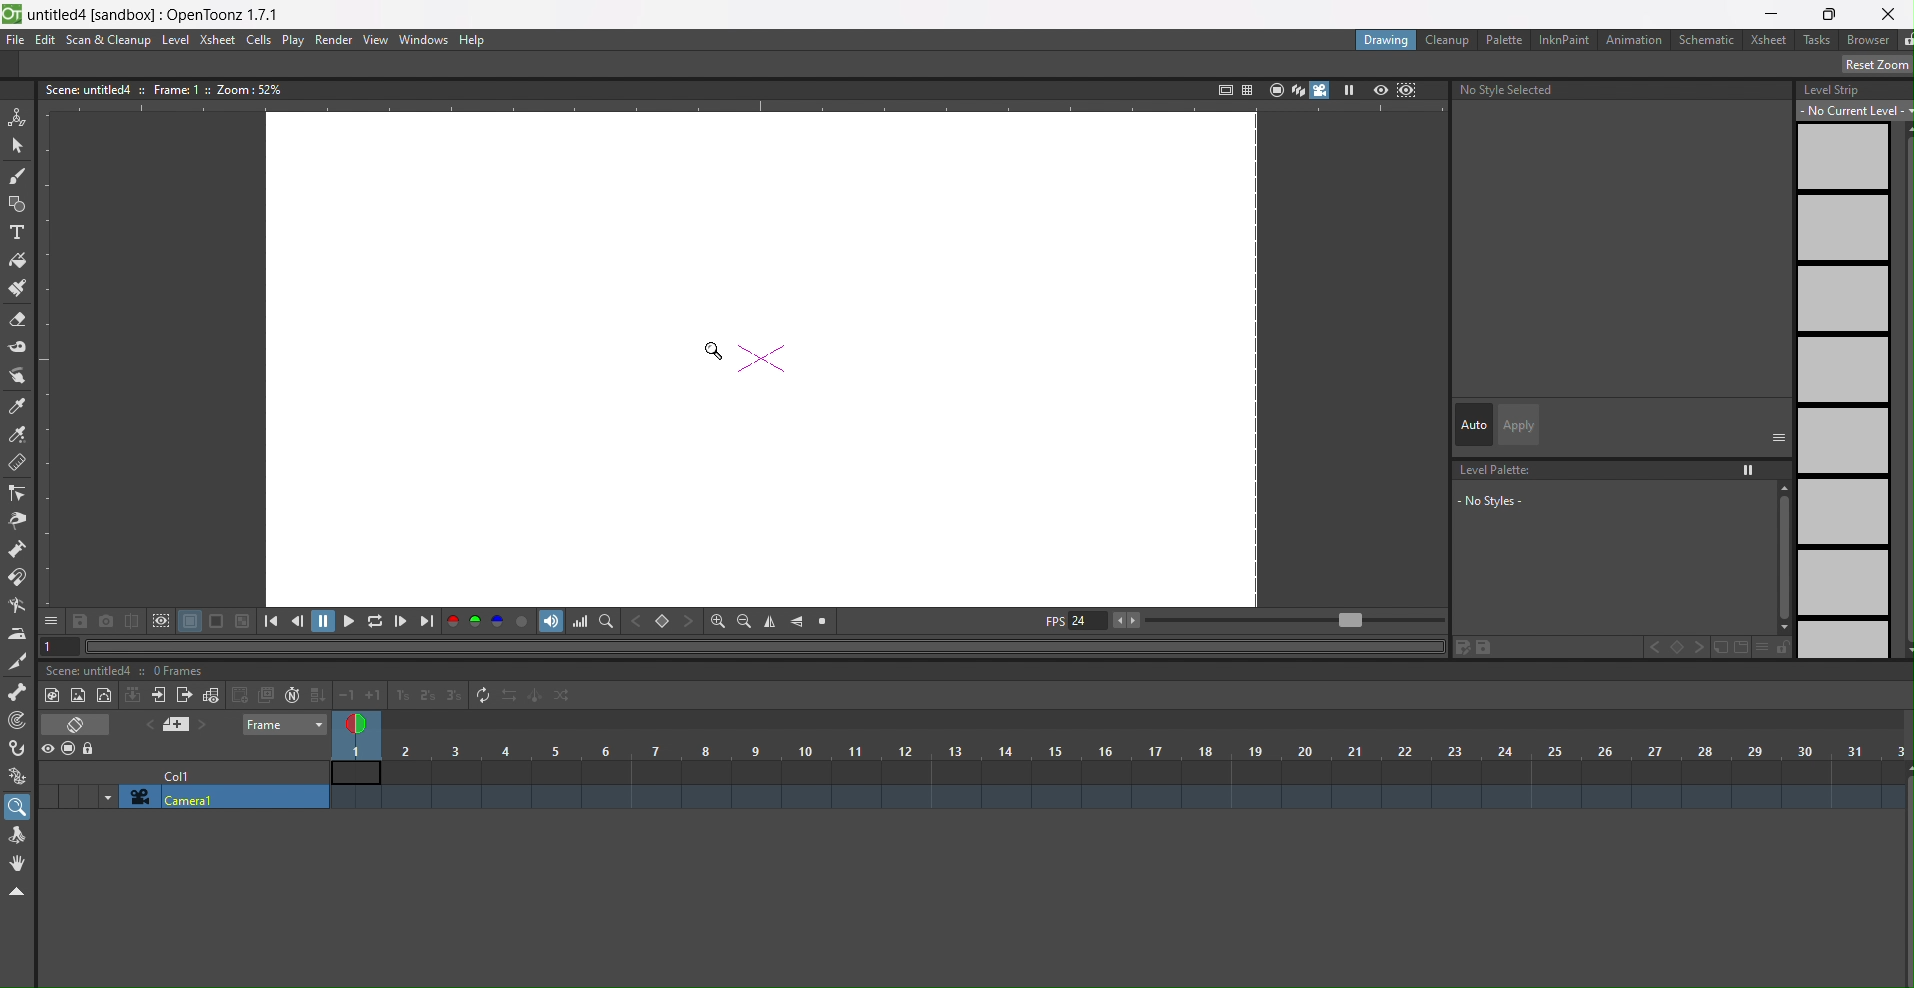  Describe the element at coordinates (46, 39) in the screenshot. I see `edit` at that location.